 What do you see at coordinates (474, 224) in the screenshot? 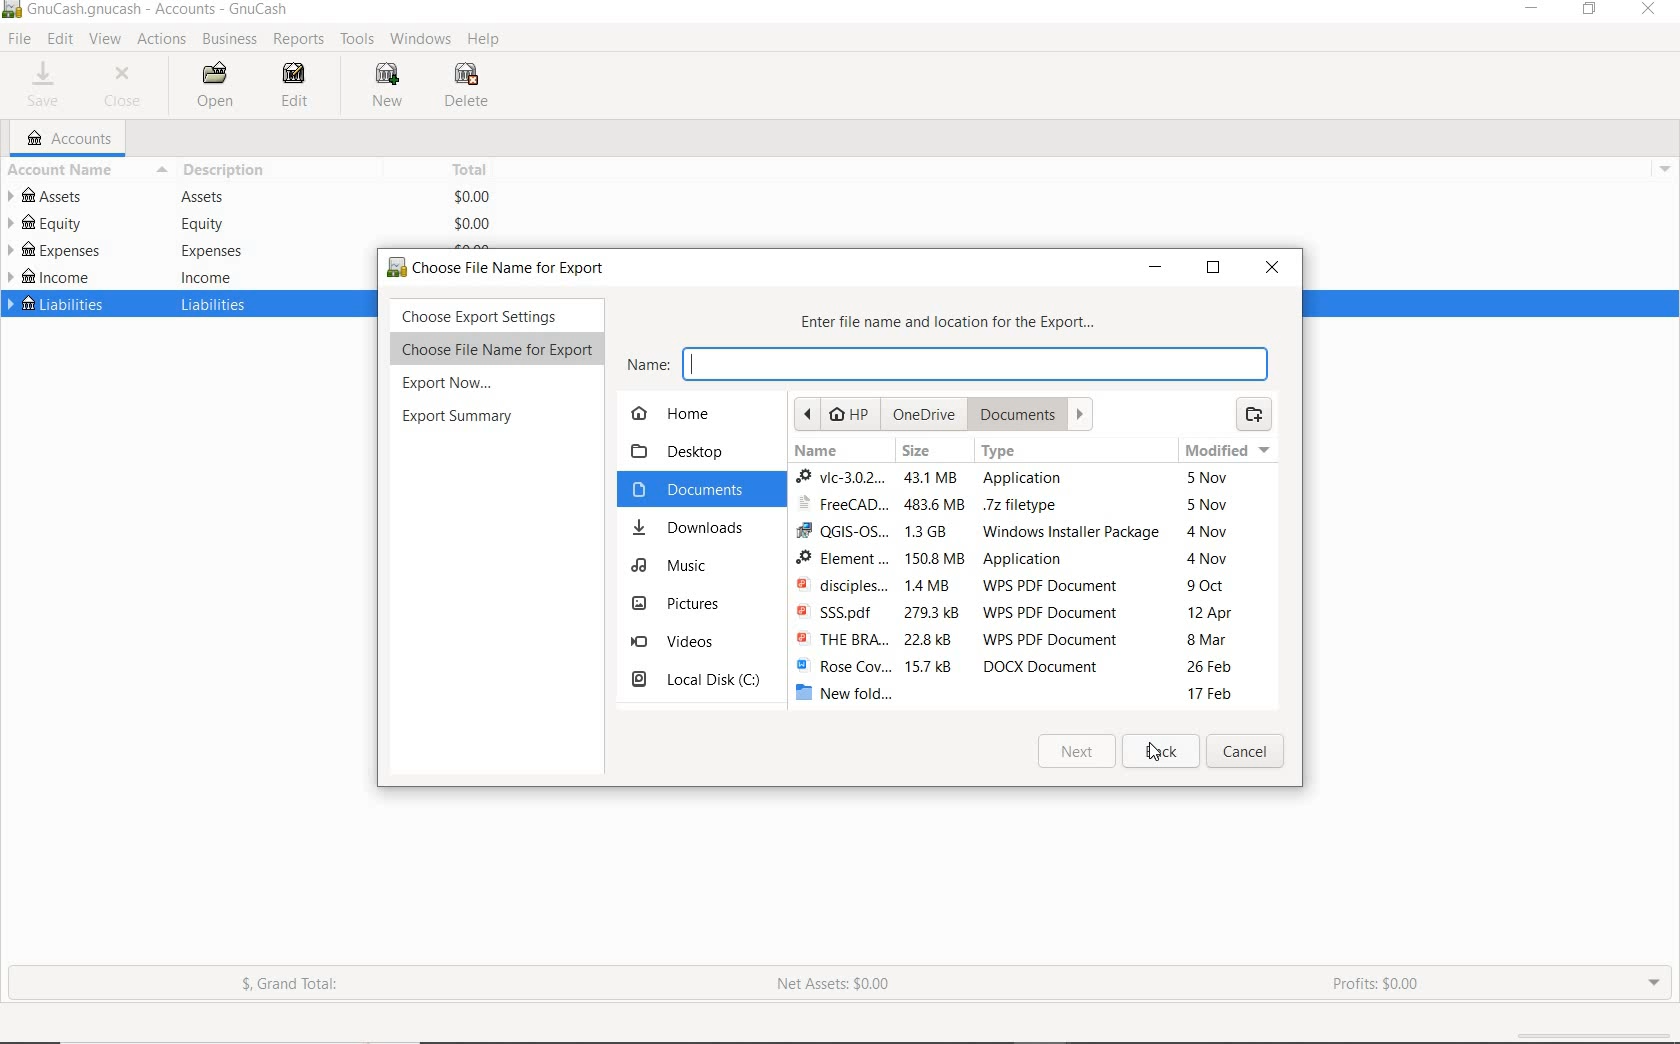
I see `$0.00` at bounding box center [474, 224].